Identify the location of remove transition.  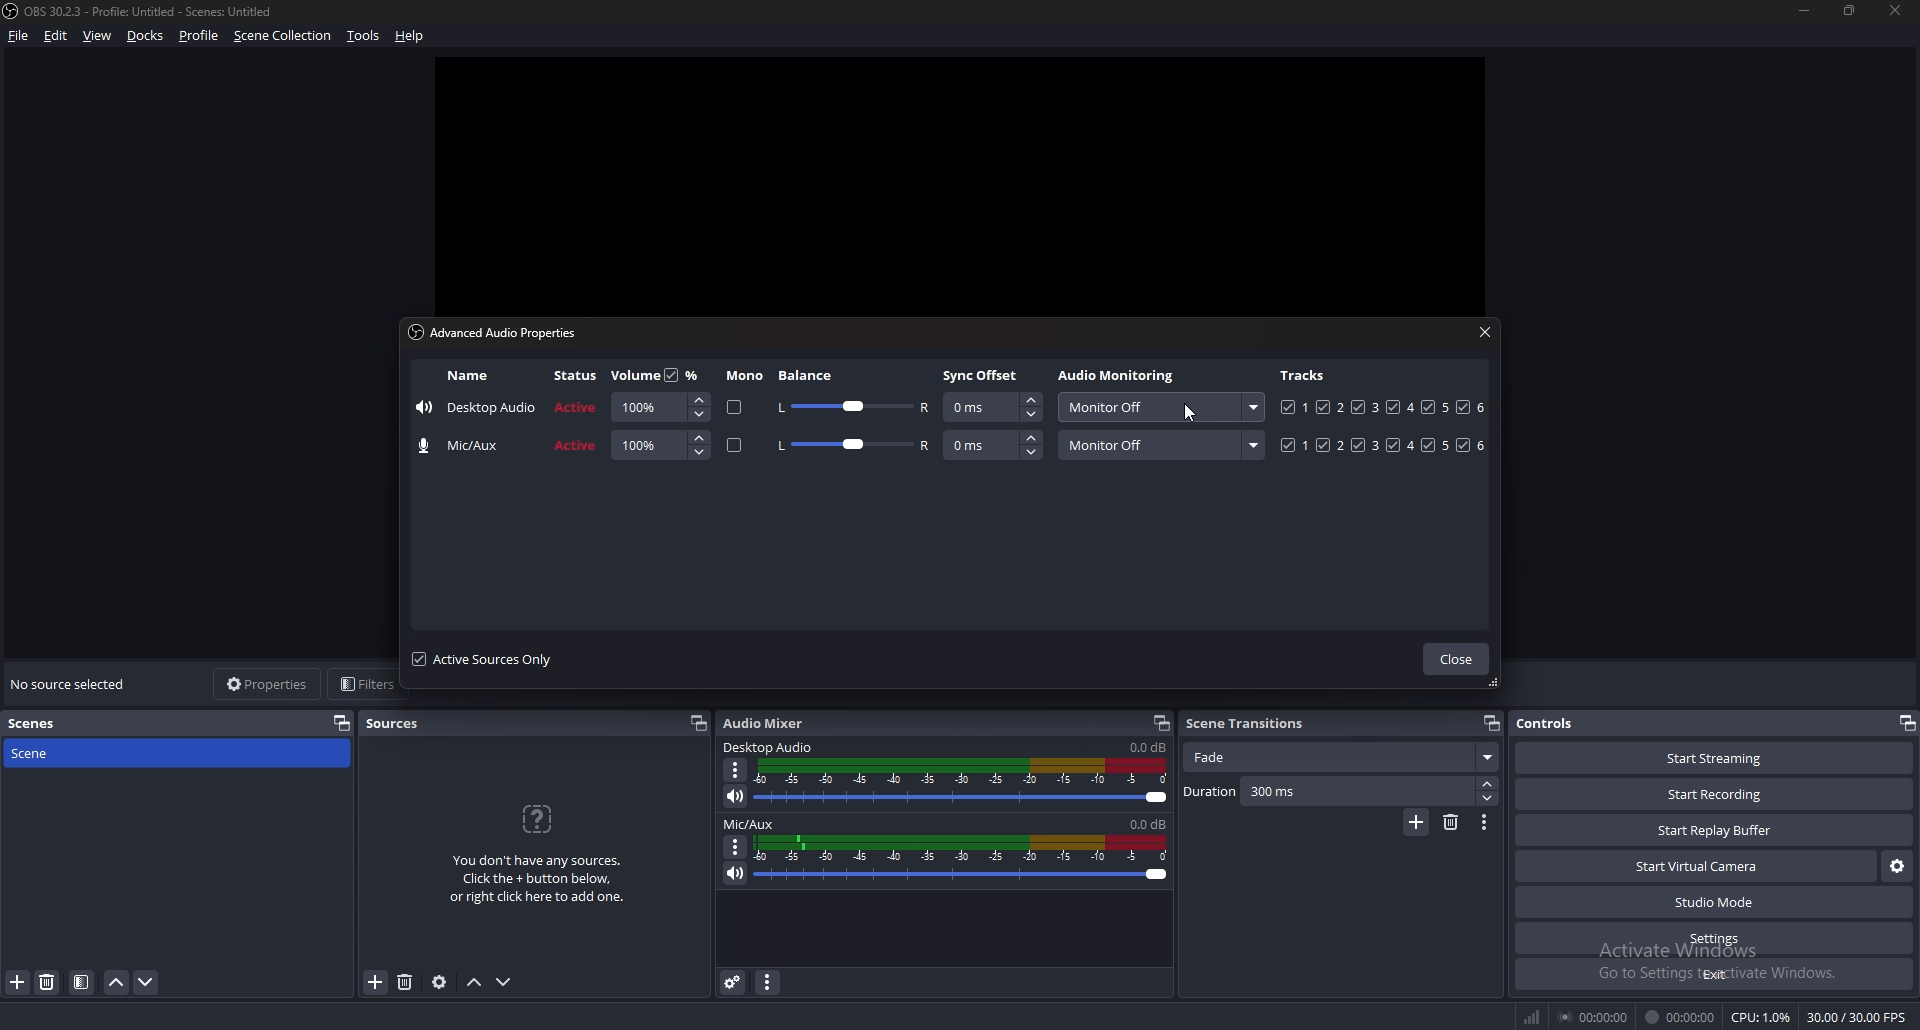
(1450, 823).